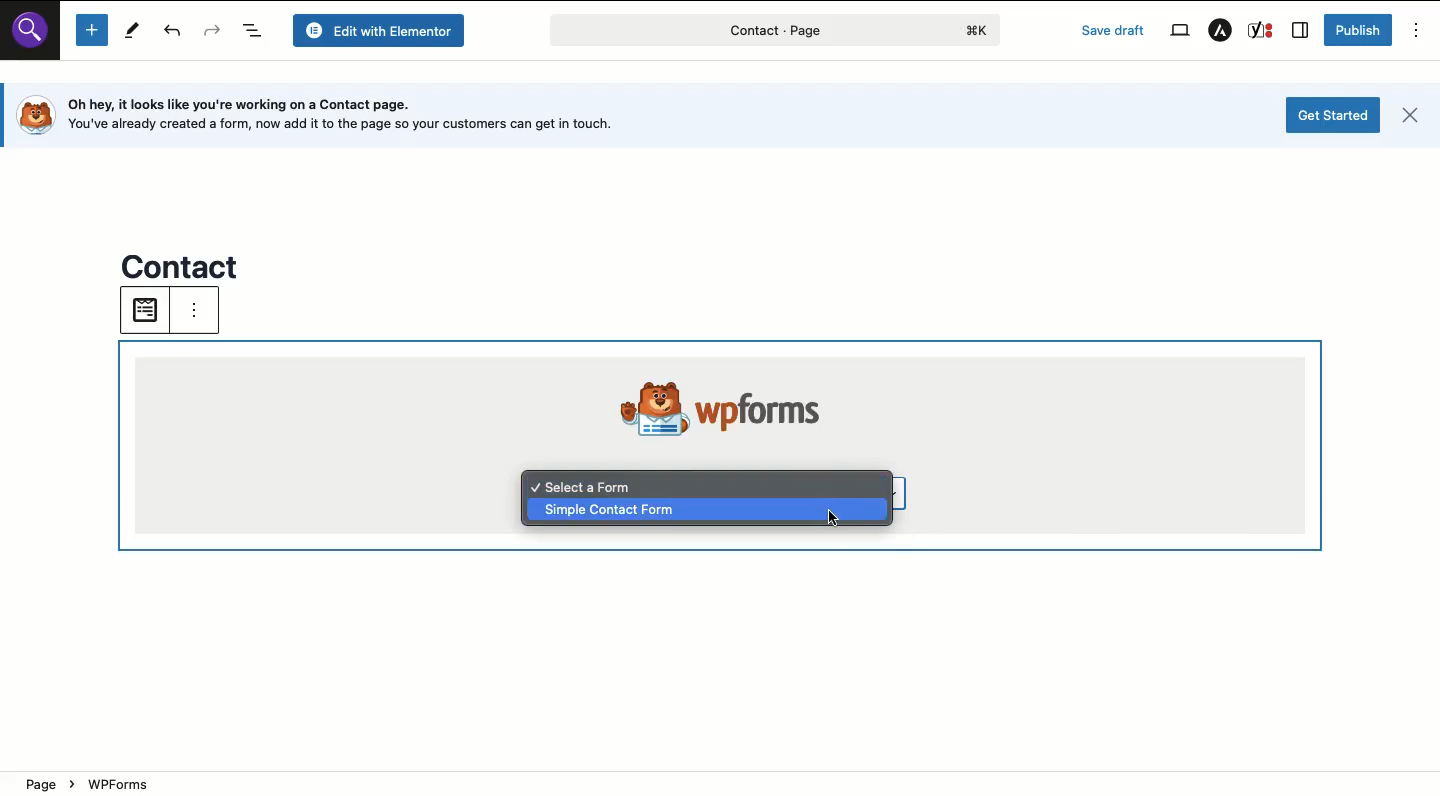 This screenshot has height=796, width=1440. Describe the element at coordinates (91, 31) in the screenshot. I see `Add new block` at that location.